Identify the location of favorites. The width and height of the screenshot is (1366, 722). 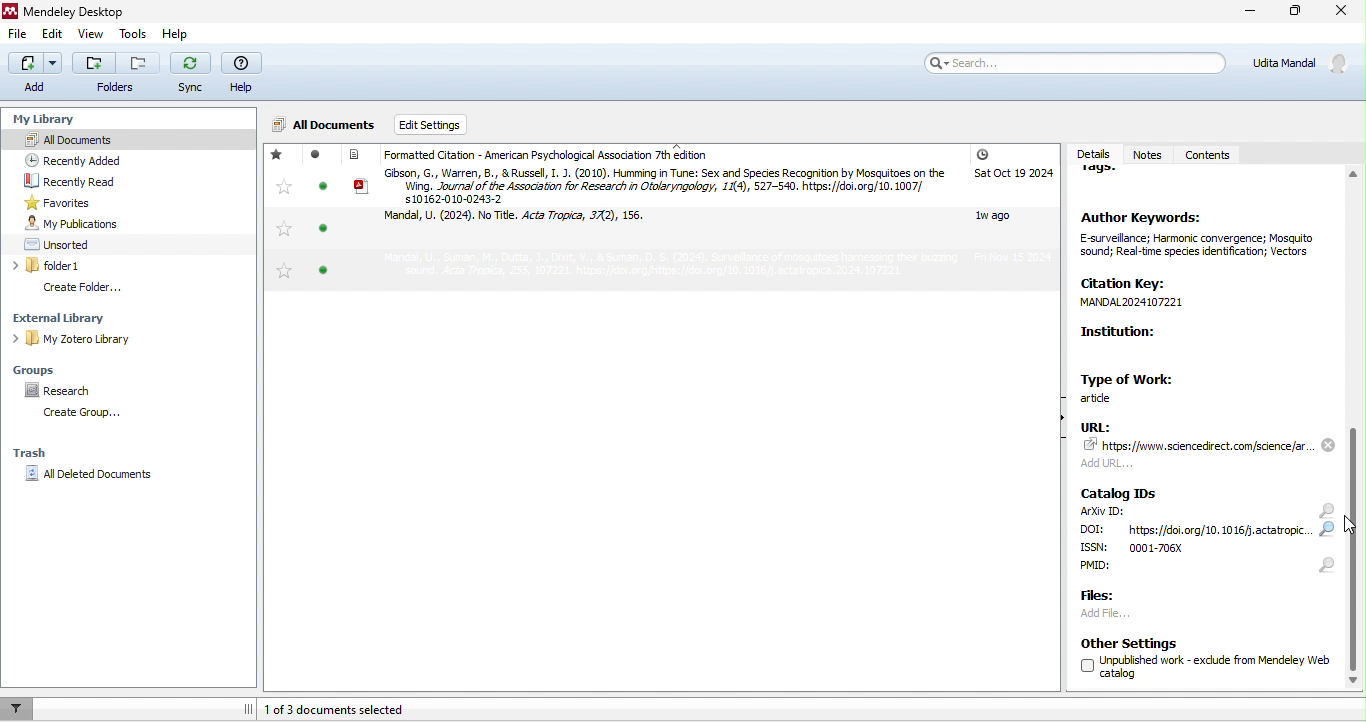
(281, 214).